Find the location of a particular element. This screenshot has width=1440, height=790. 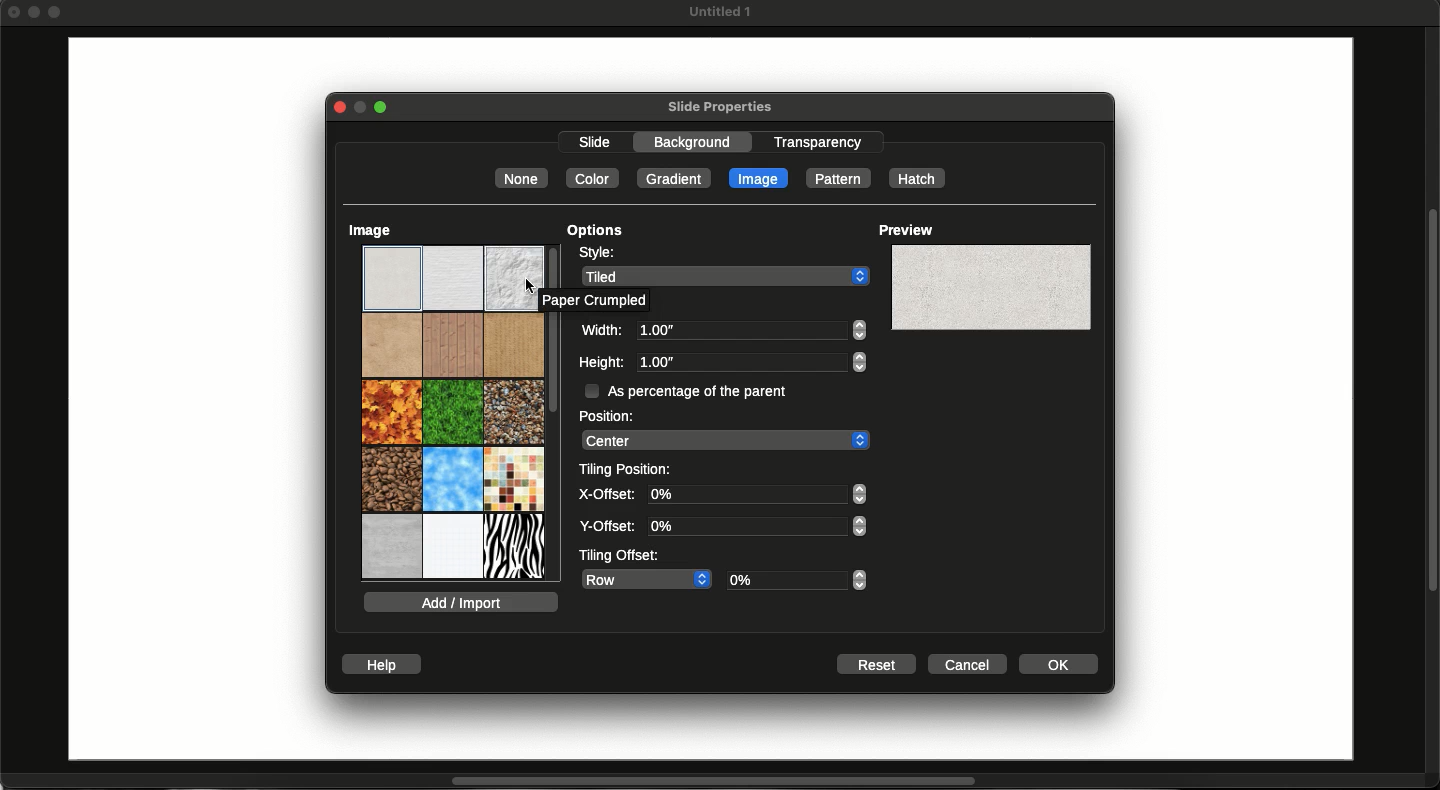

Gradient is located at coordinates (675, 178).